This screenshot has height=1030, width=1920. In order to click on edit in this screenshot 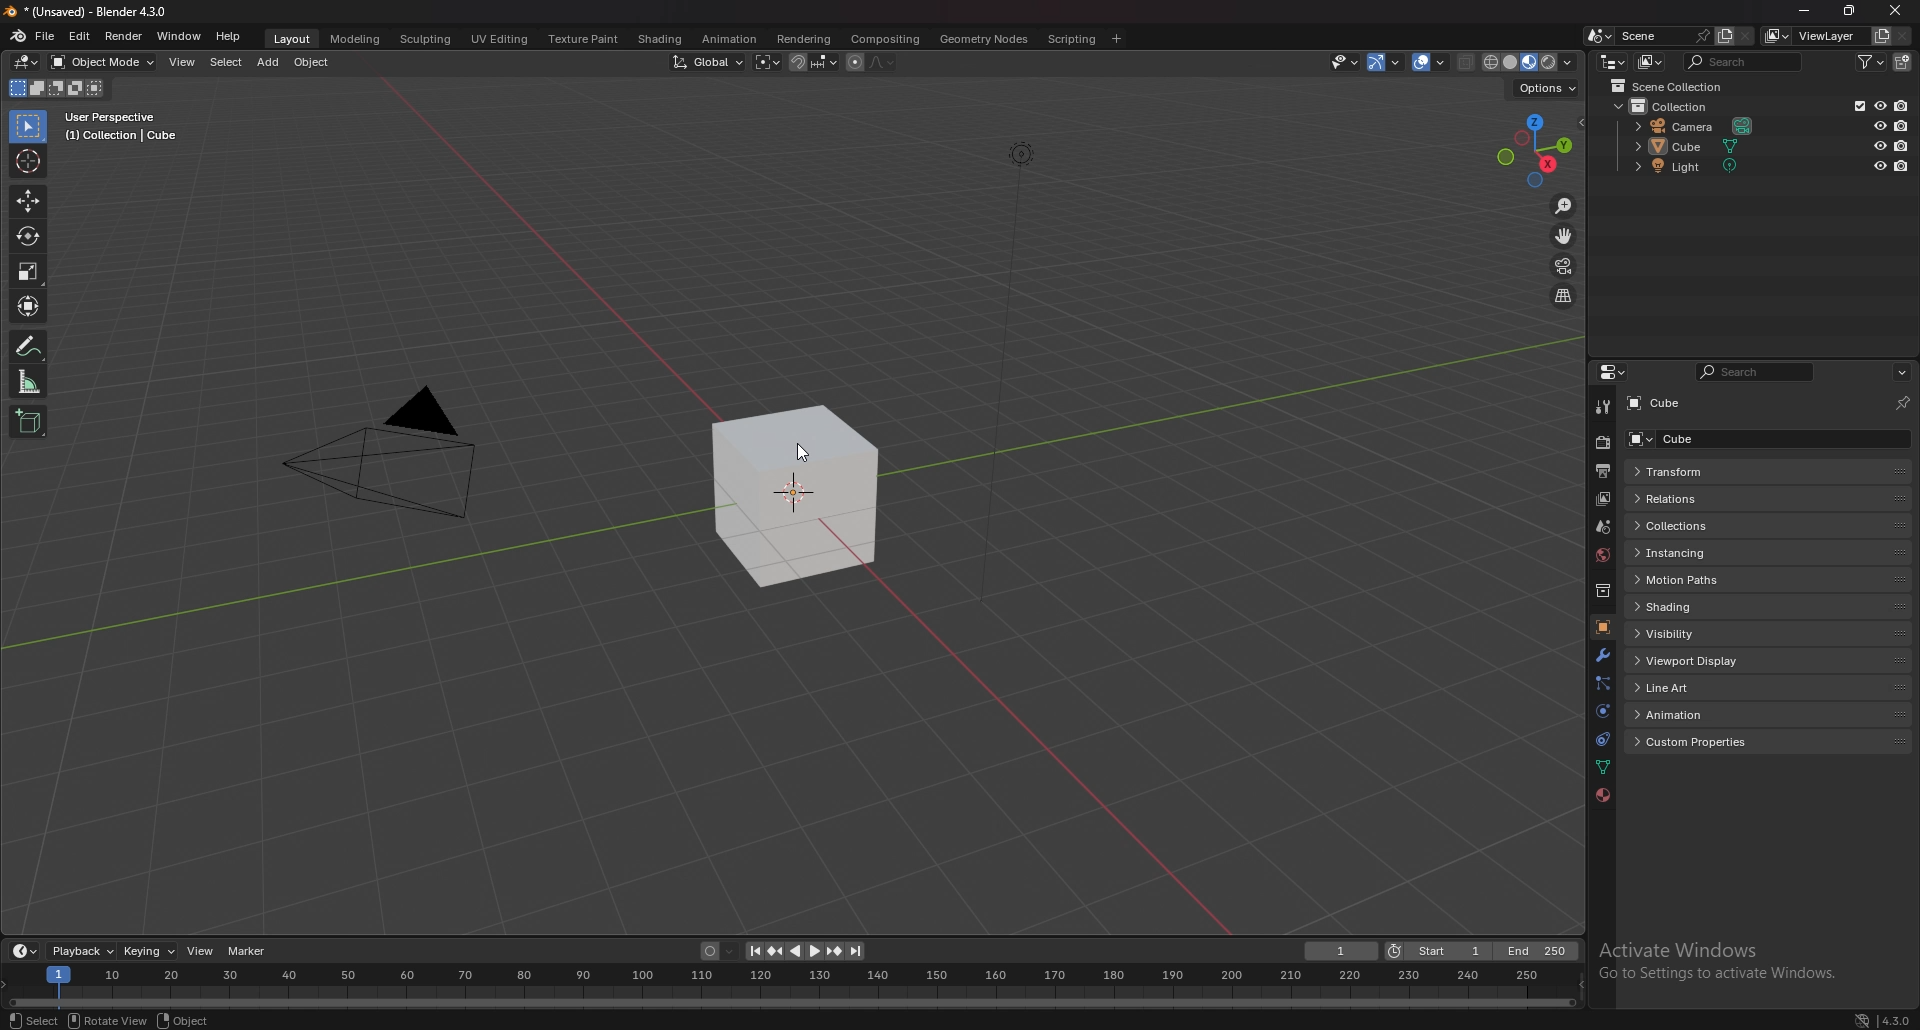, I will do `click(79, 37)`.